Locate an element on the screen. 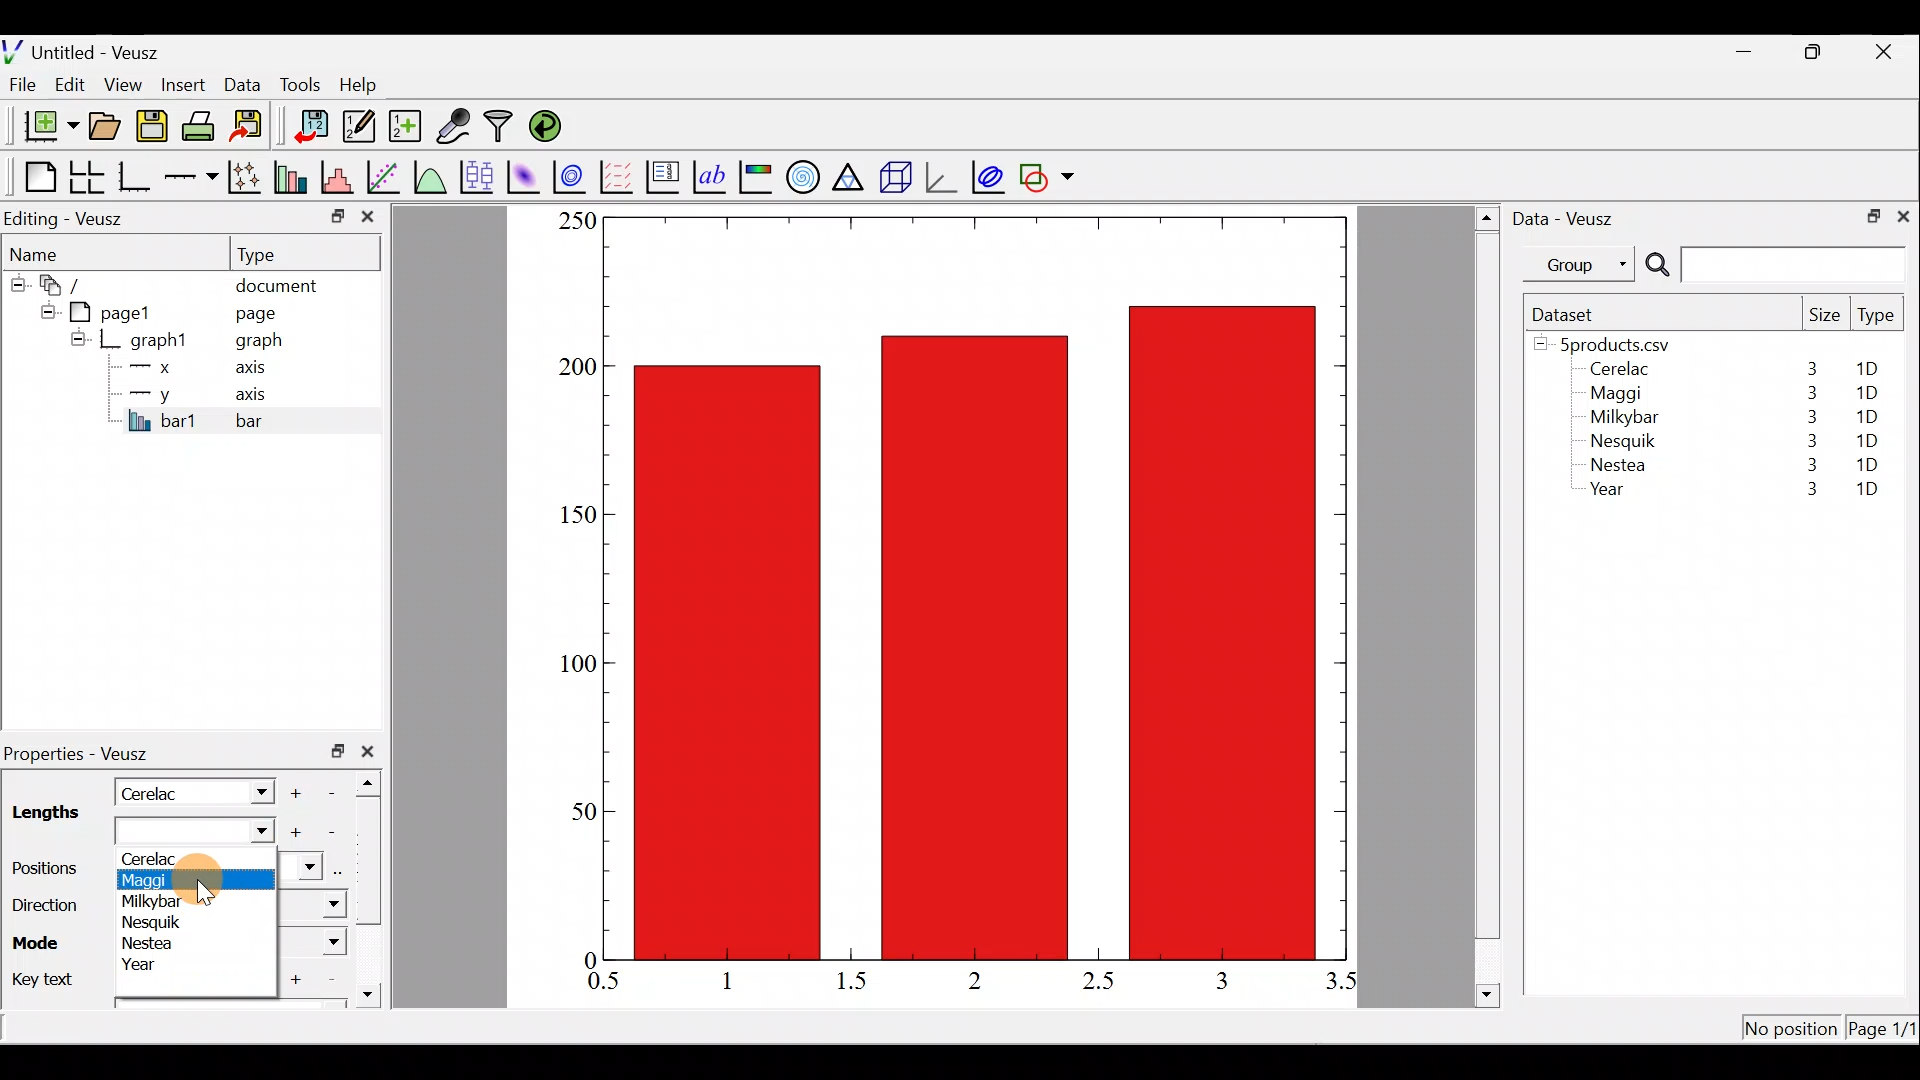 Image resolution: width=1920 pixels, height=1080 pixels. Maggi is located at coordinates (154, 881).